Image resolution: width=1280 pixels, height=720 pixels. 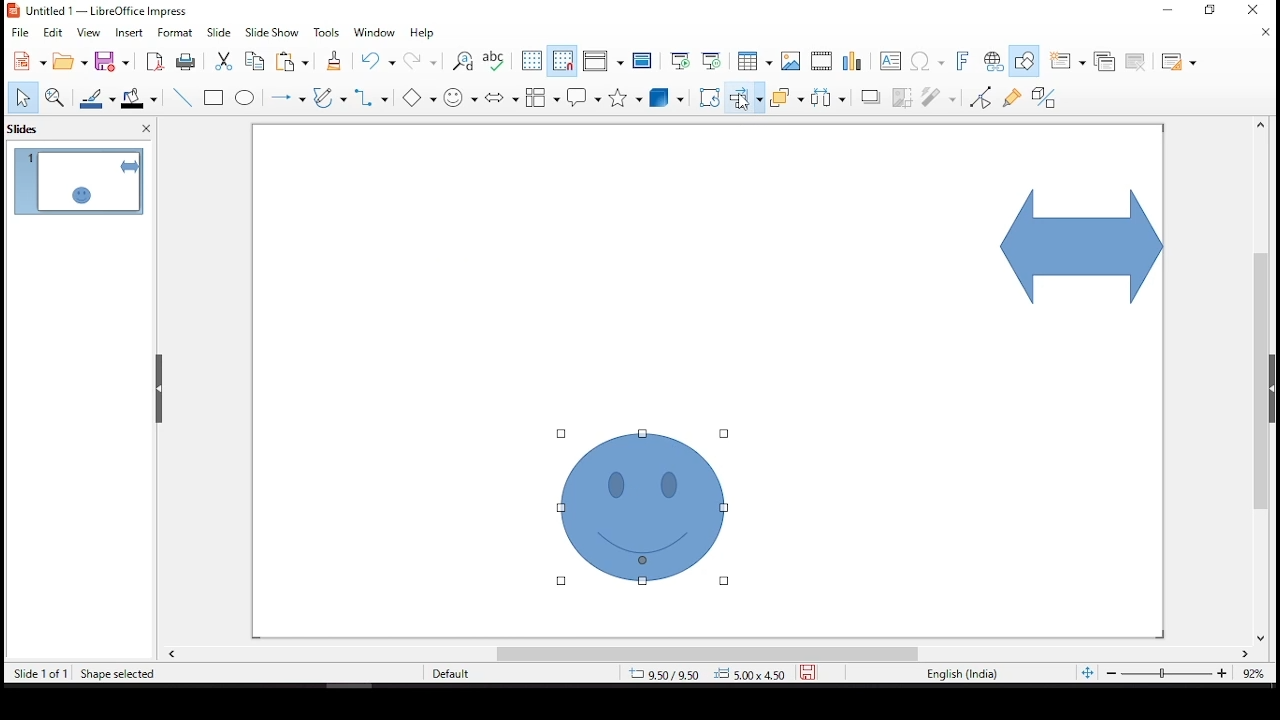 I want to click on basic shapes, so click(x=419, y=98).